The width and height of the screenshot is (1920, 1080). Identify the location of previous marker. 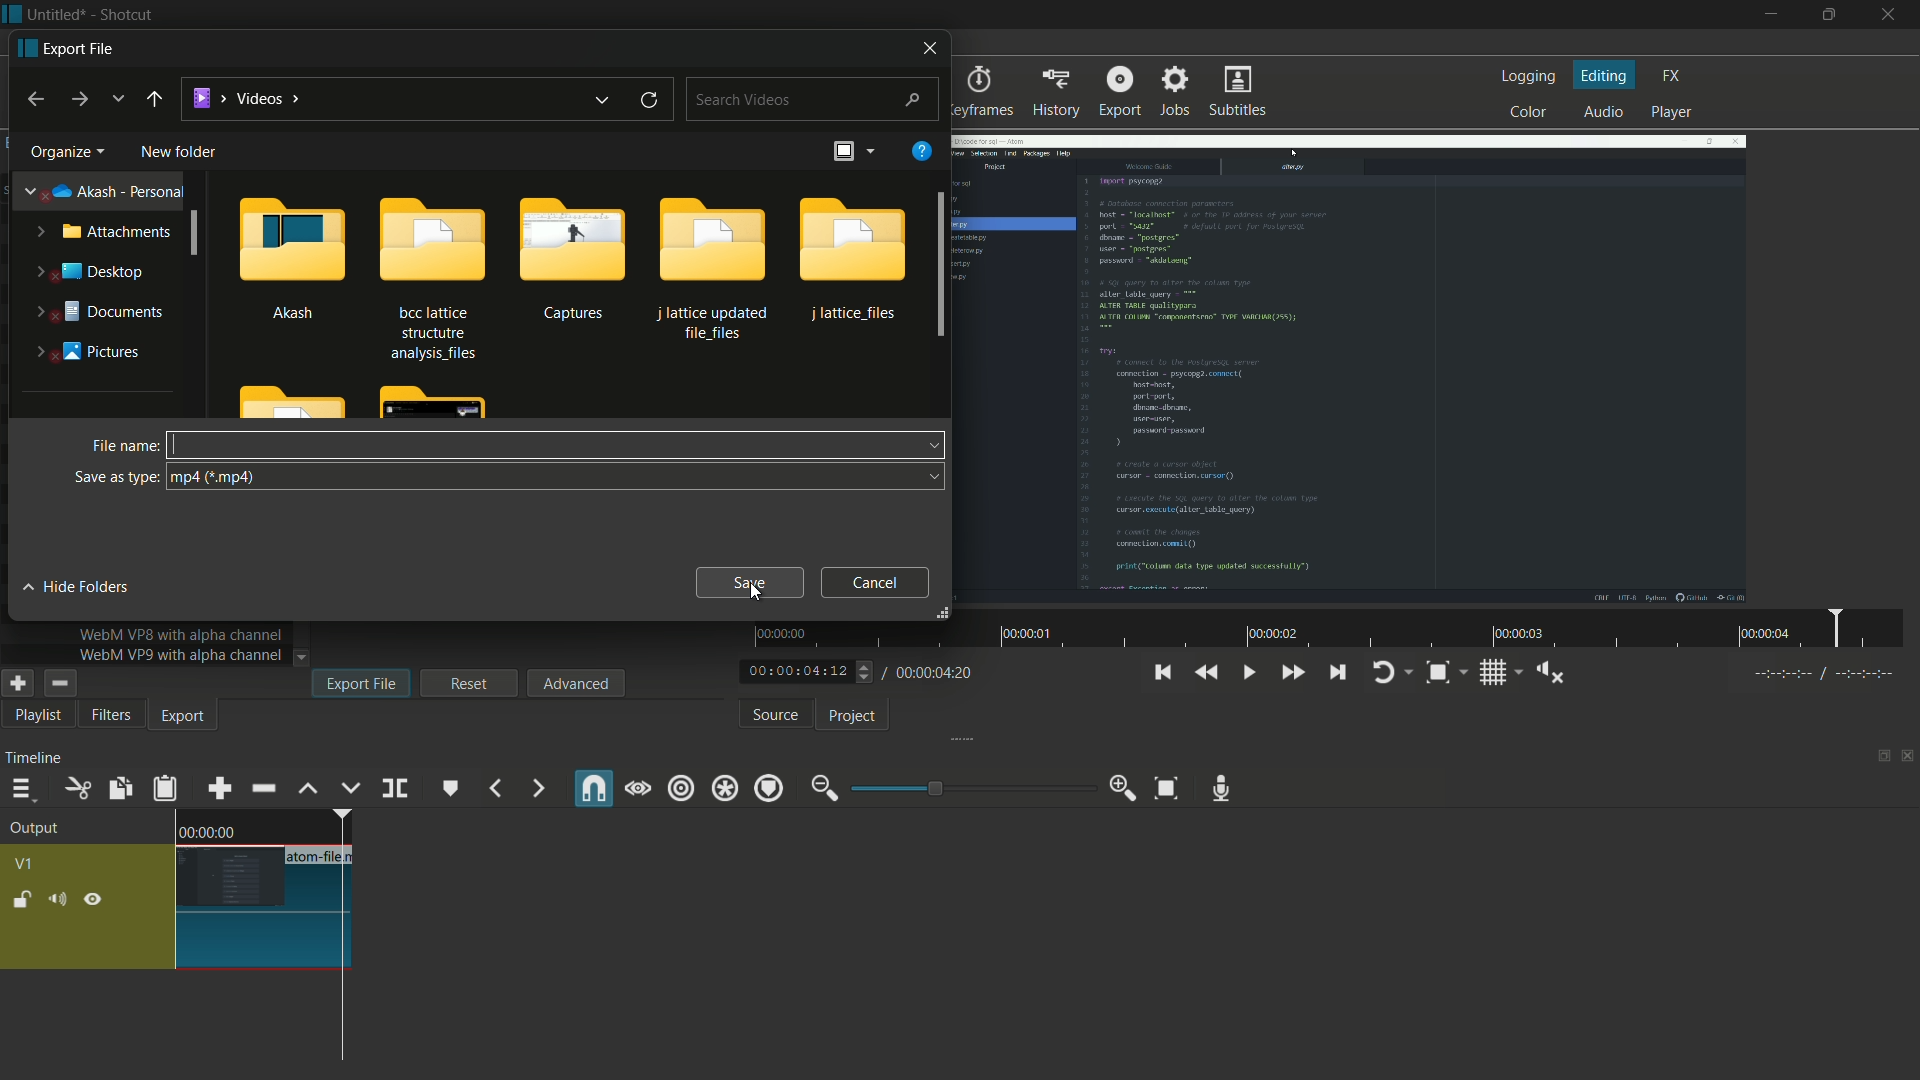
(493, 790).